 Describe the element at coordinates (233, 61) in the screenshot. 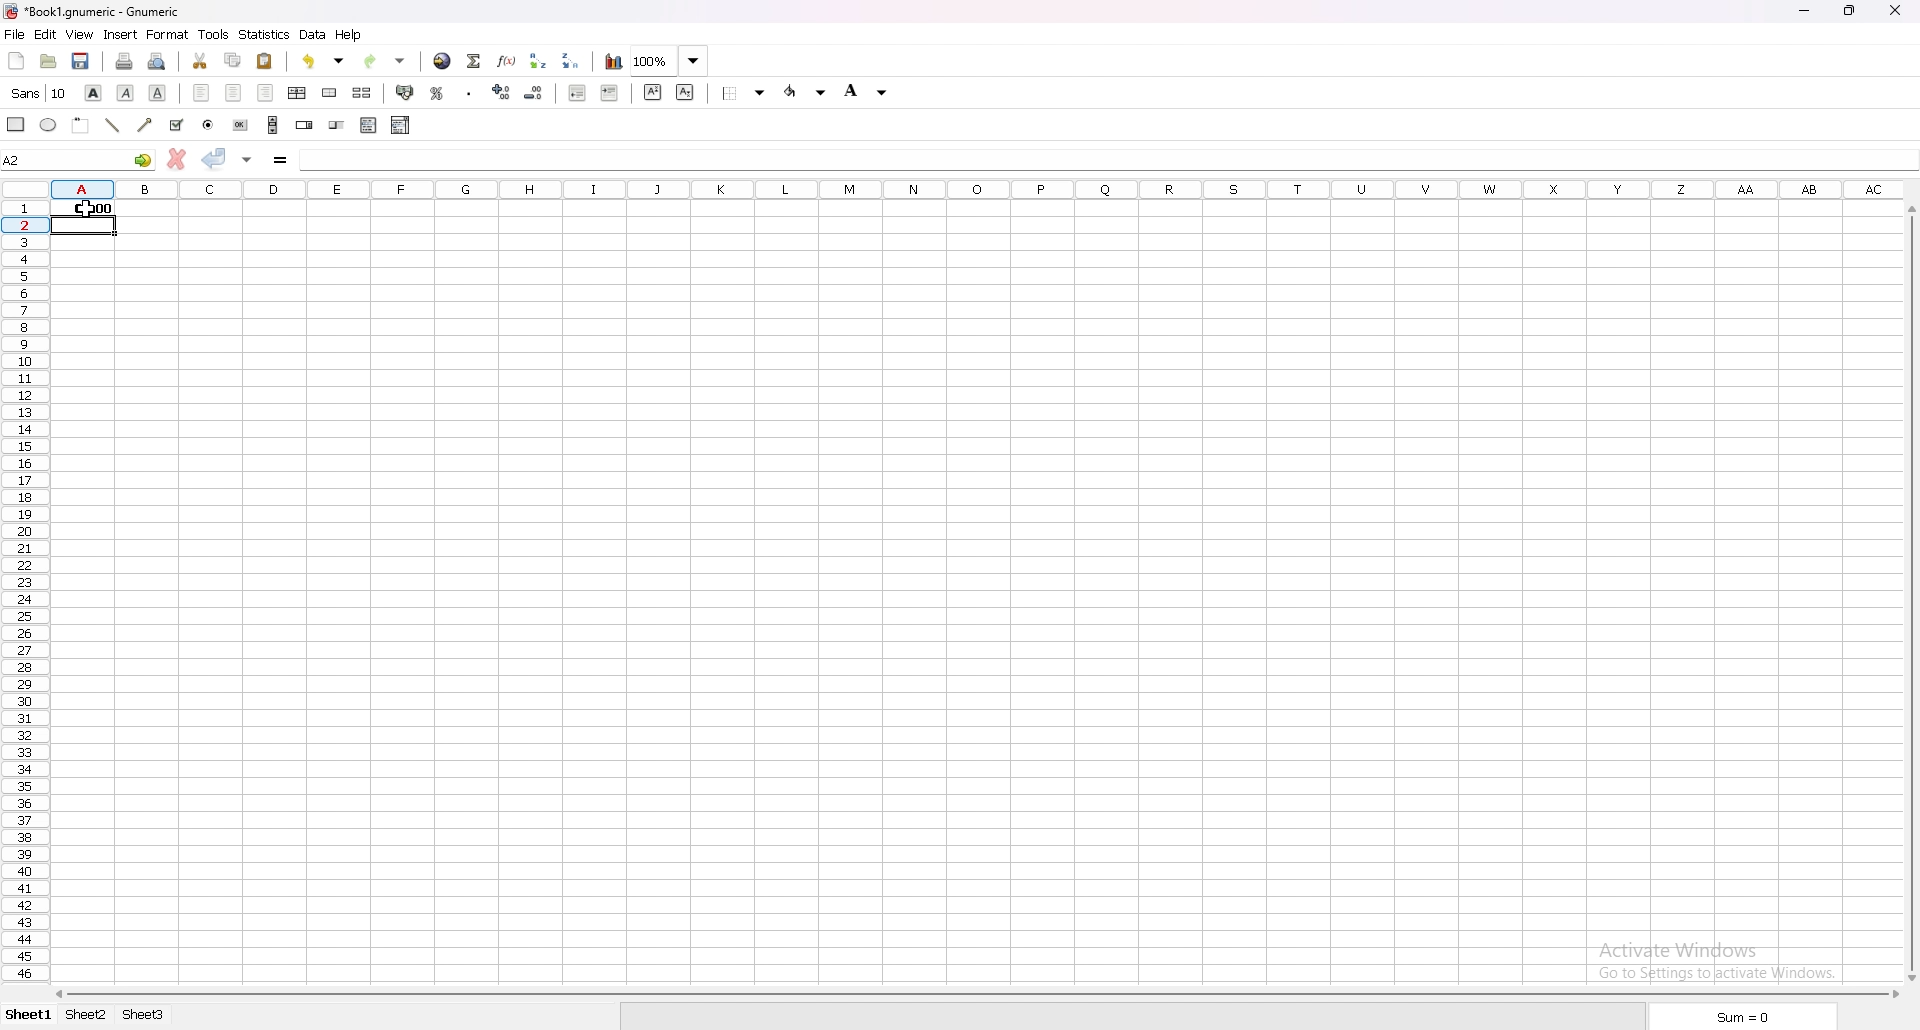

I see `copy` at that location.